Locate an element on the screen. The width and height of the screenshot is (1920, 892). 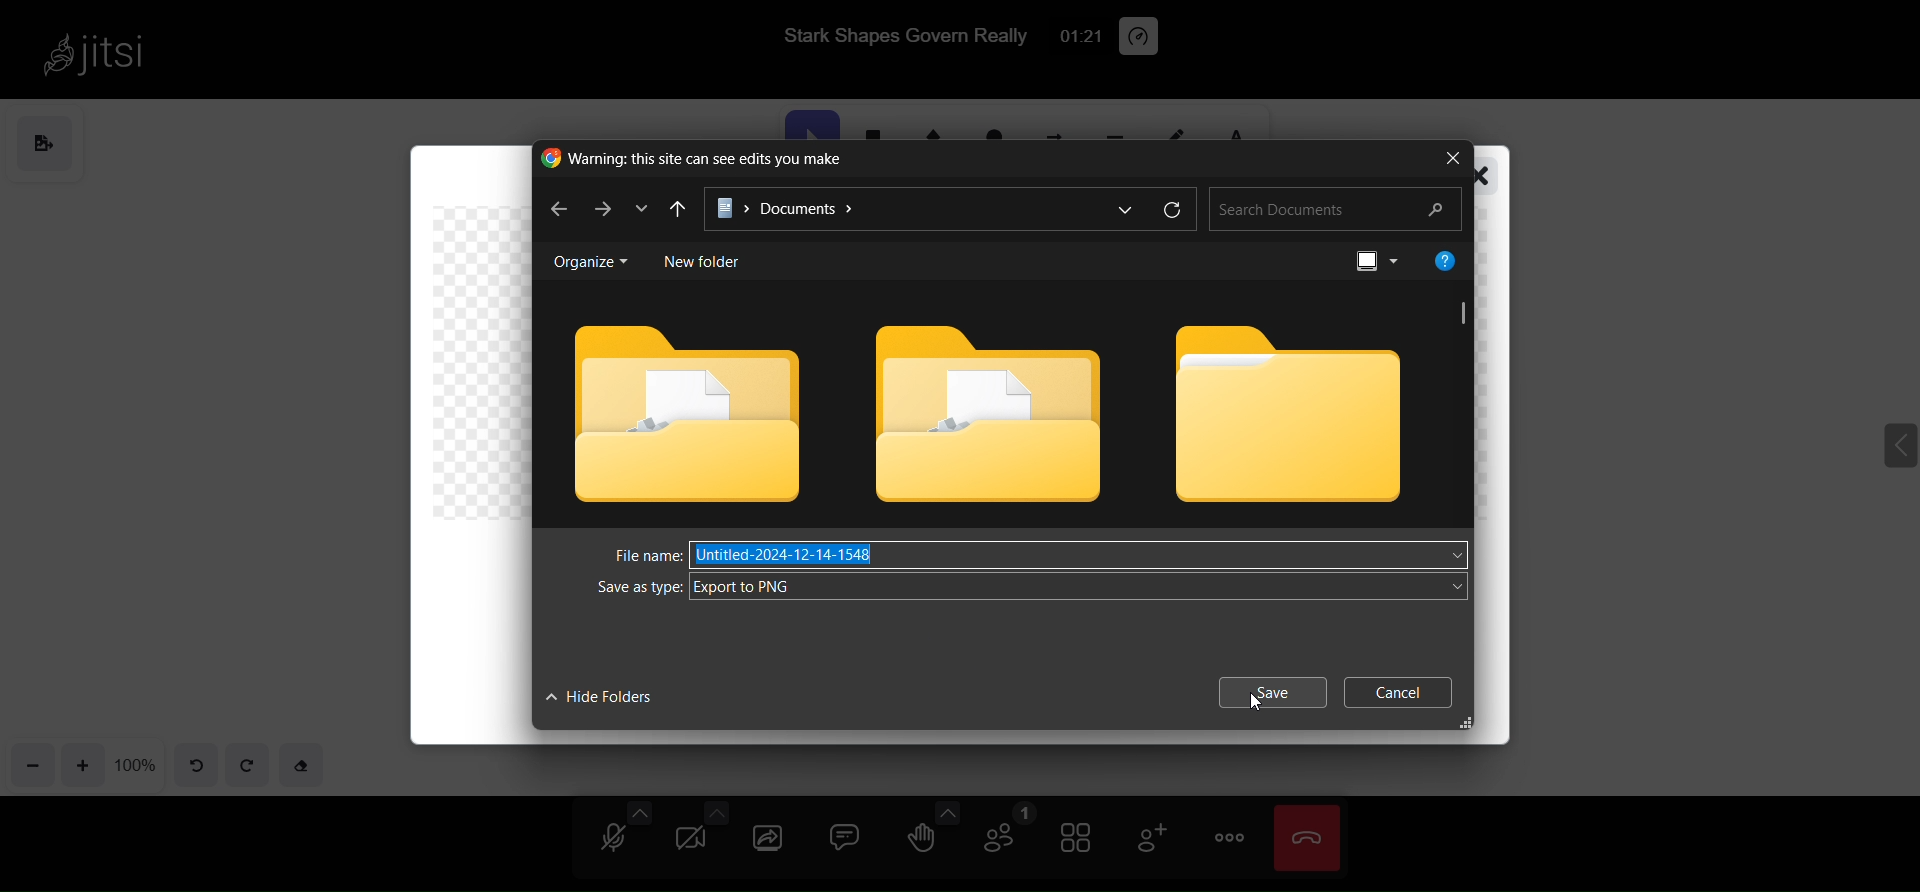
invite people is located at coordinates (1150, 839).